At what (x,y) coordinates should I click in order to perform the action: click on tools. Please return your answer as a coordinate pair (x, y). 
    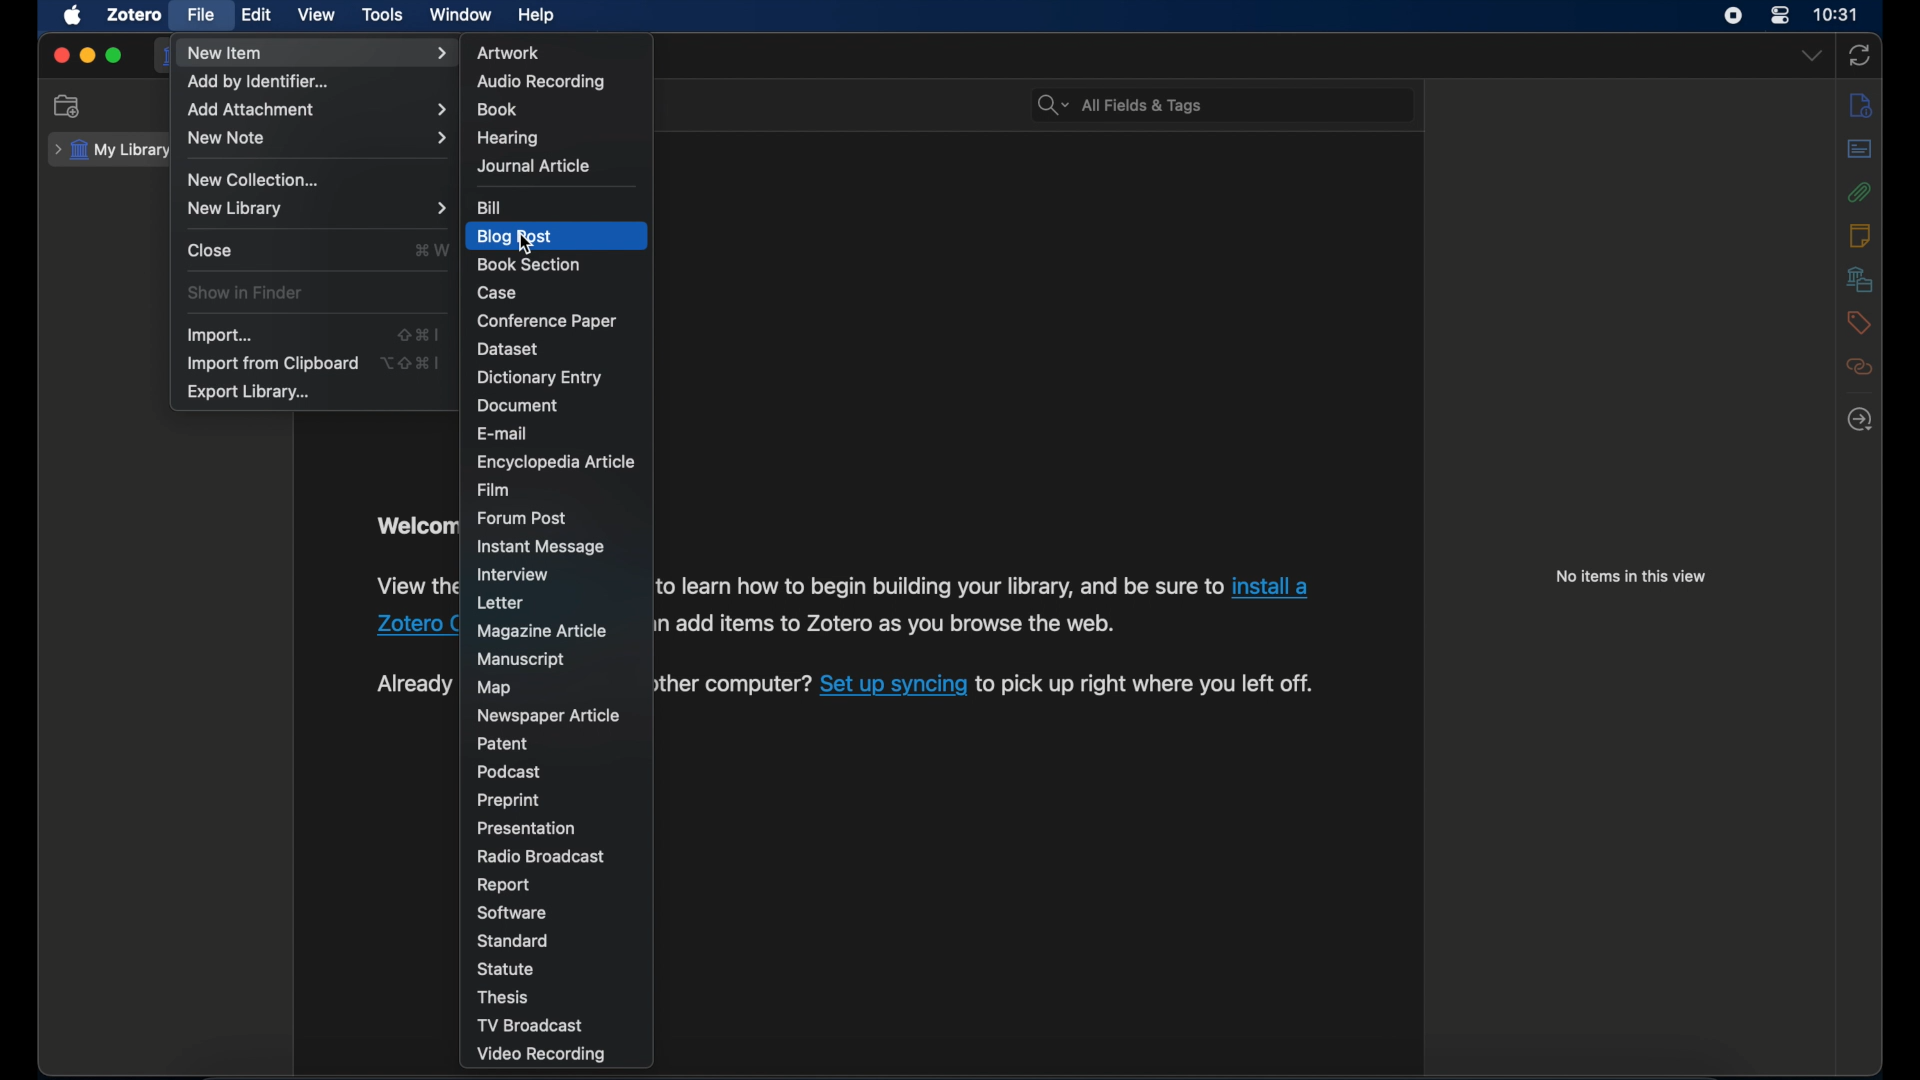
    Looking at the image, I should click on (382, 15).